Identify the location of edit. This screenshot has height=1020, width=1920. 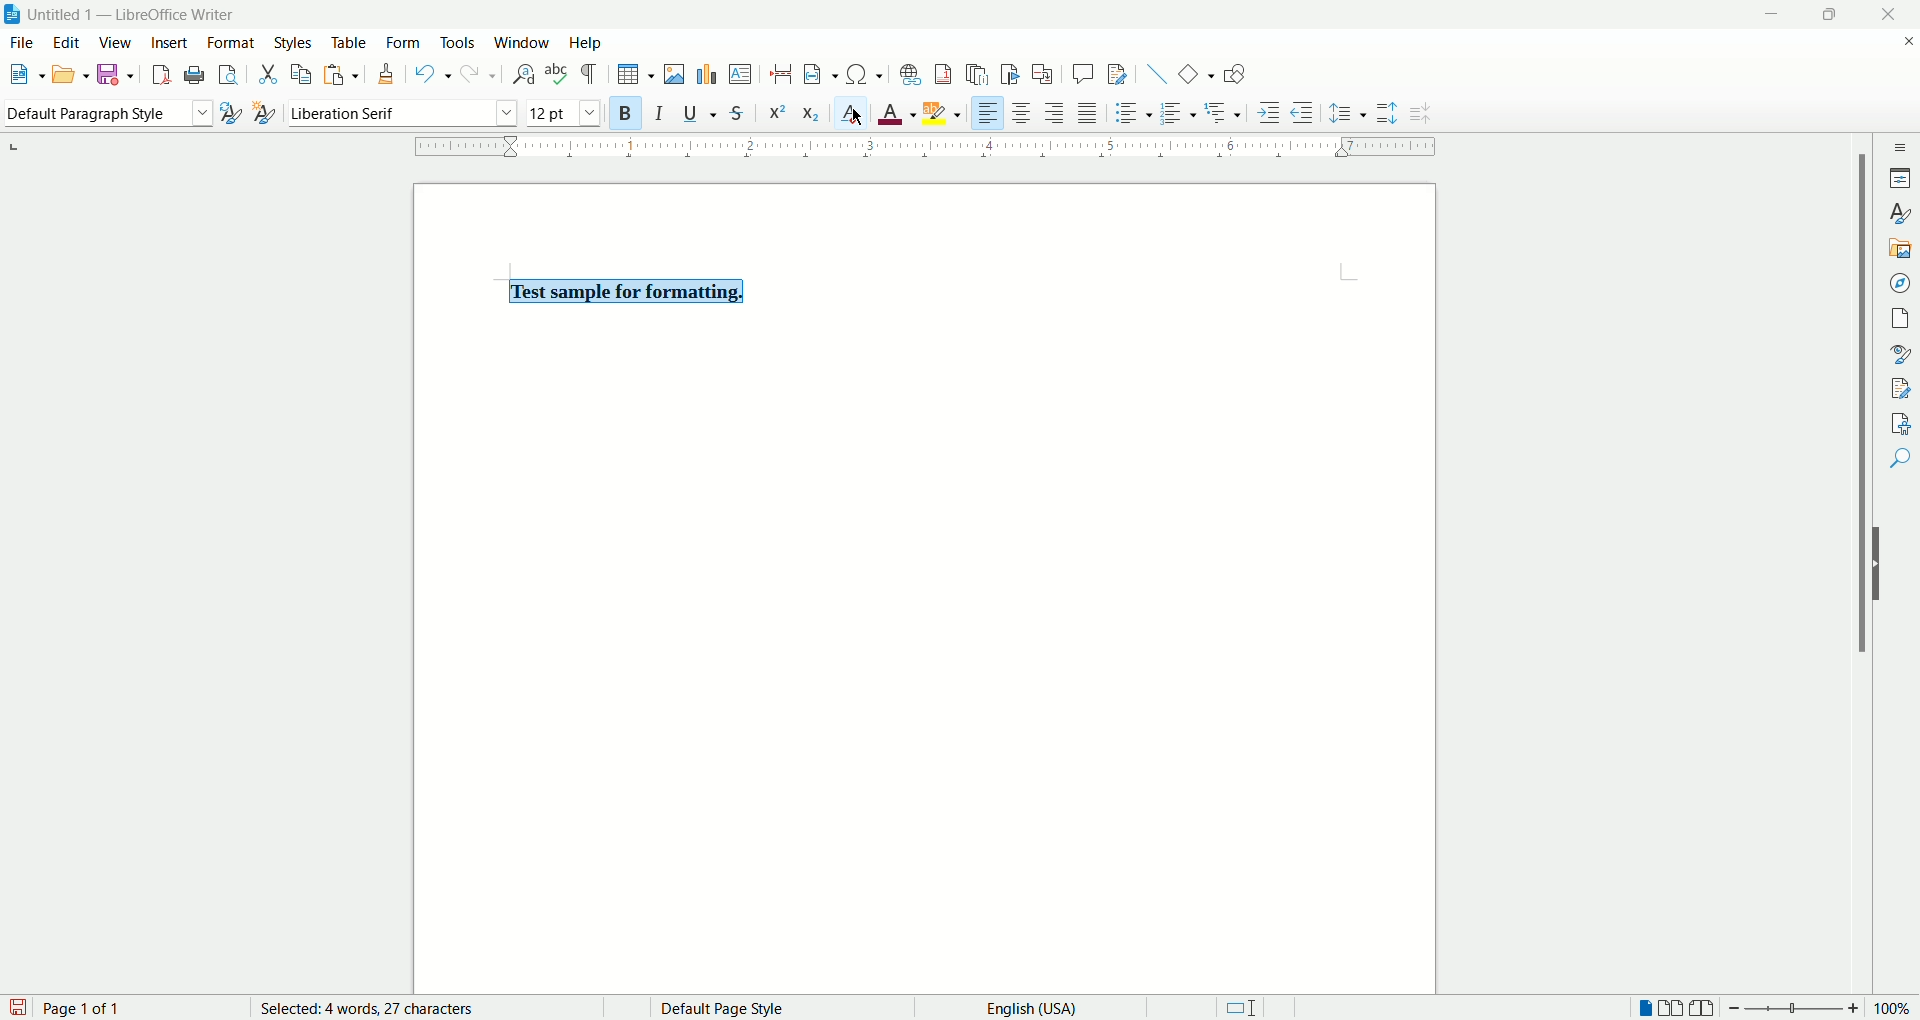
(63, 44).